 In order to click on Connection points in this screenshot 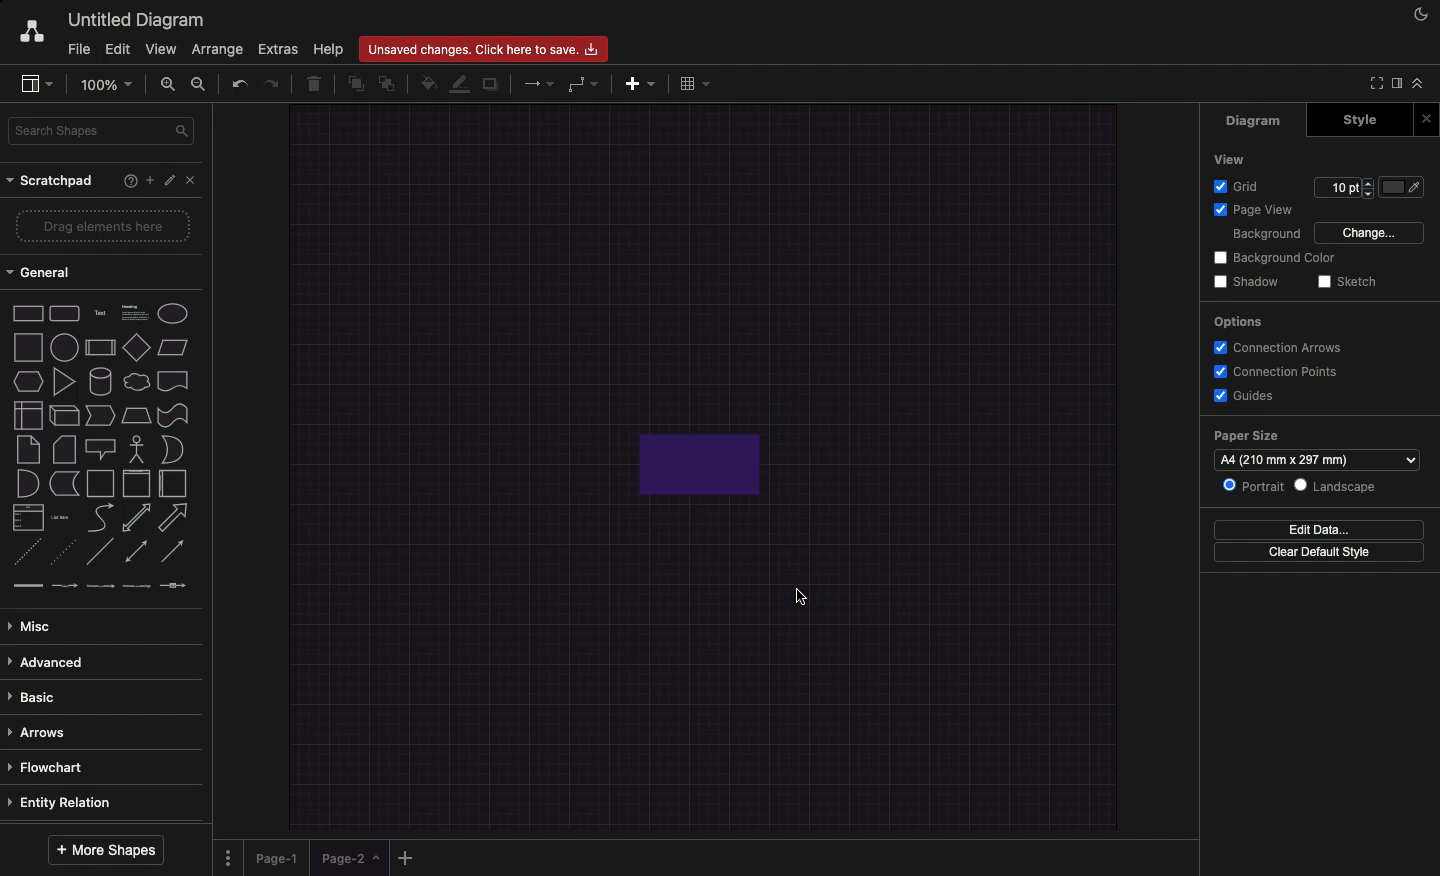, I will do `click(1277, 372)`.